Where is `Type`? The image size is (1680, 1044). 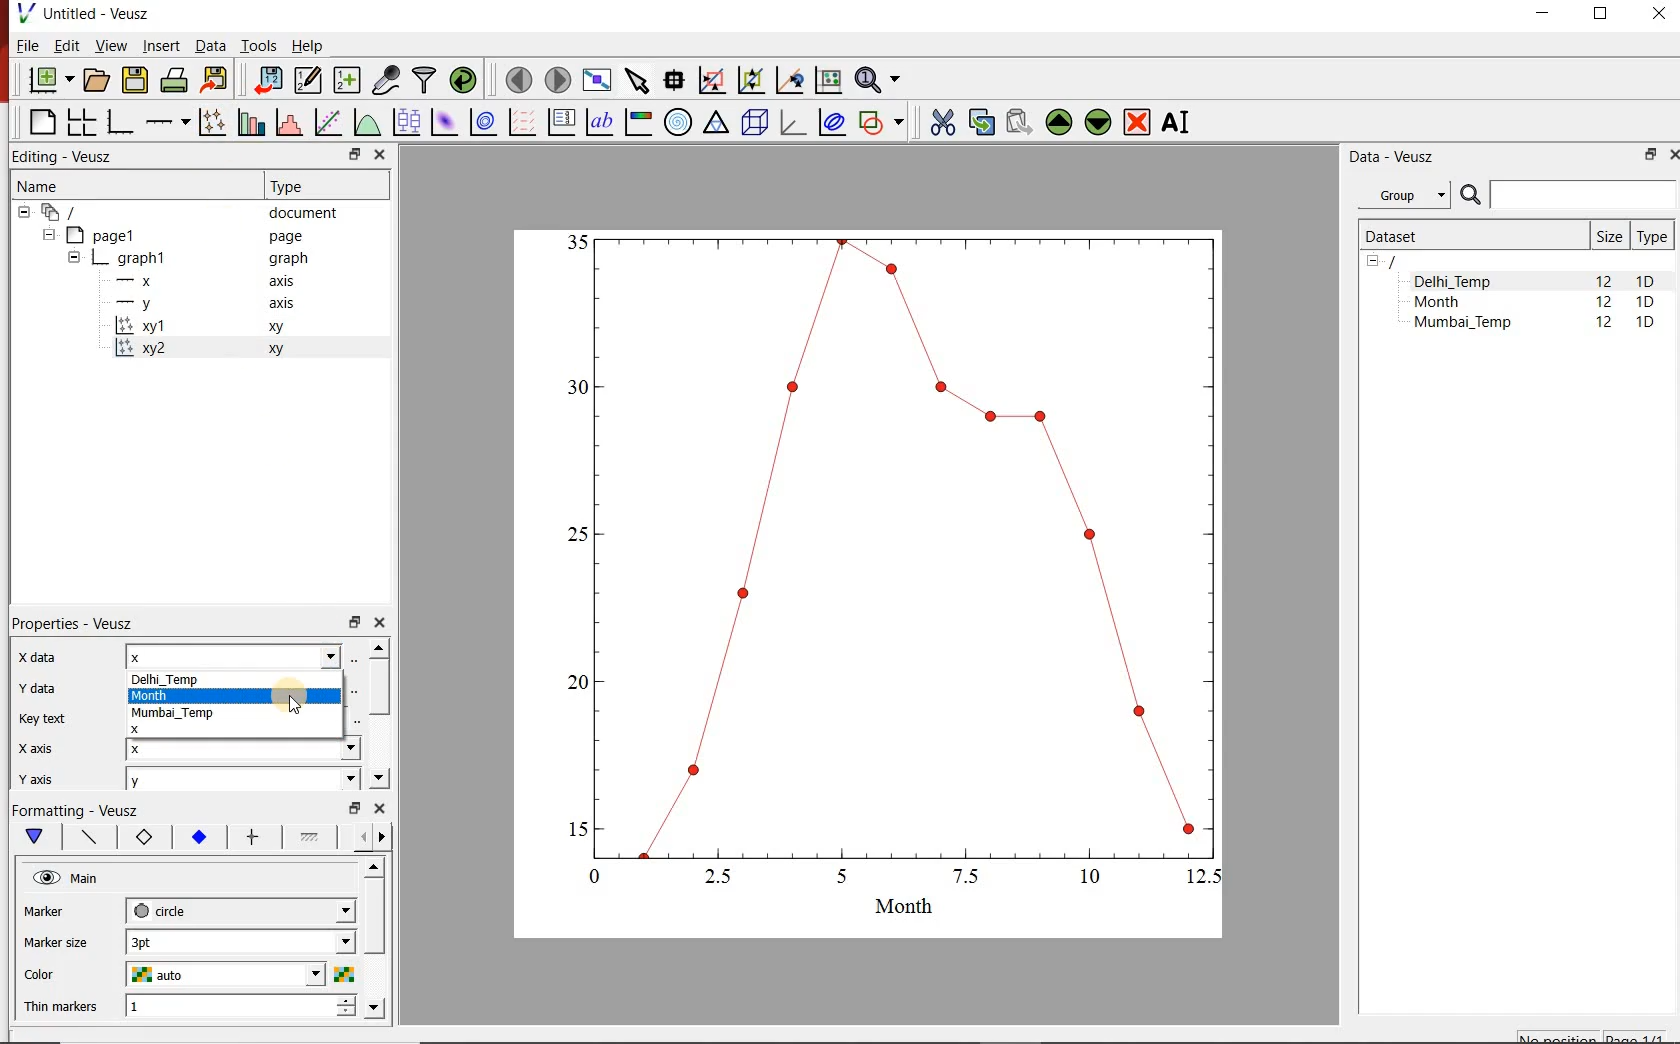 Type is located at coordinates (1652, 236).